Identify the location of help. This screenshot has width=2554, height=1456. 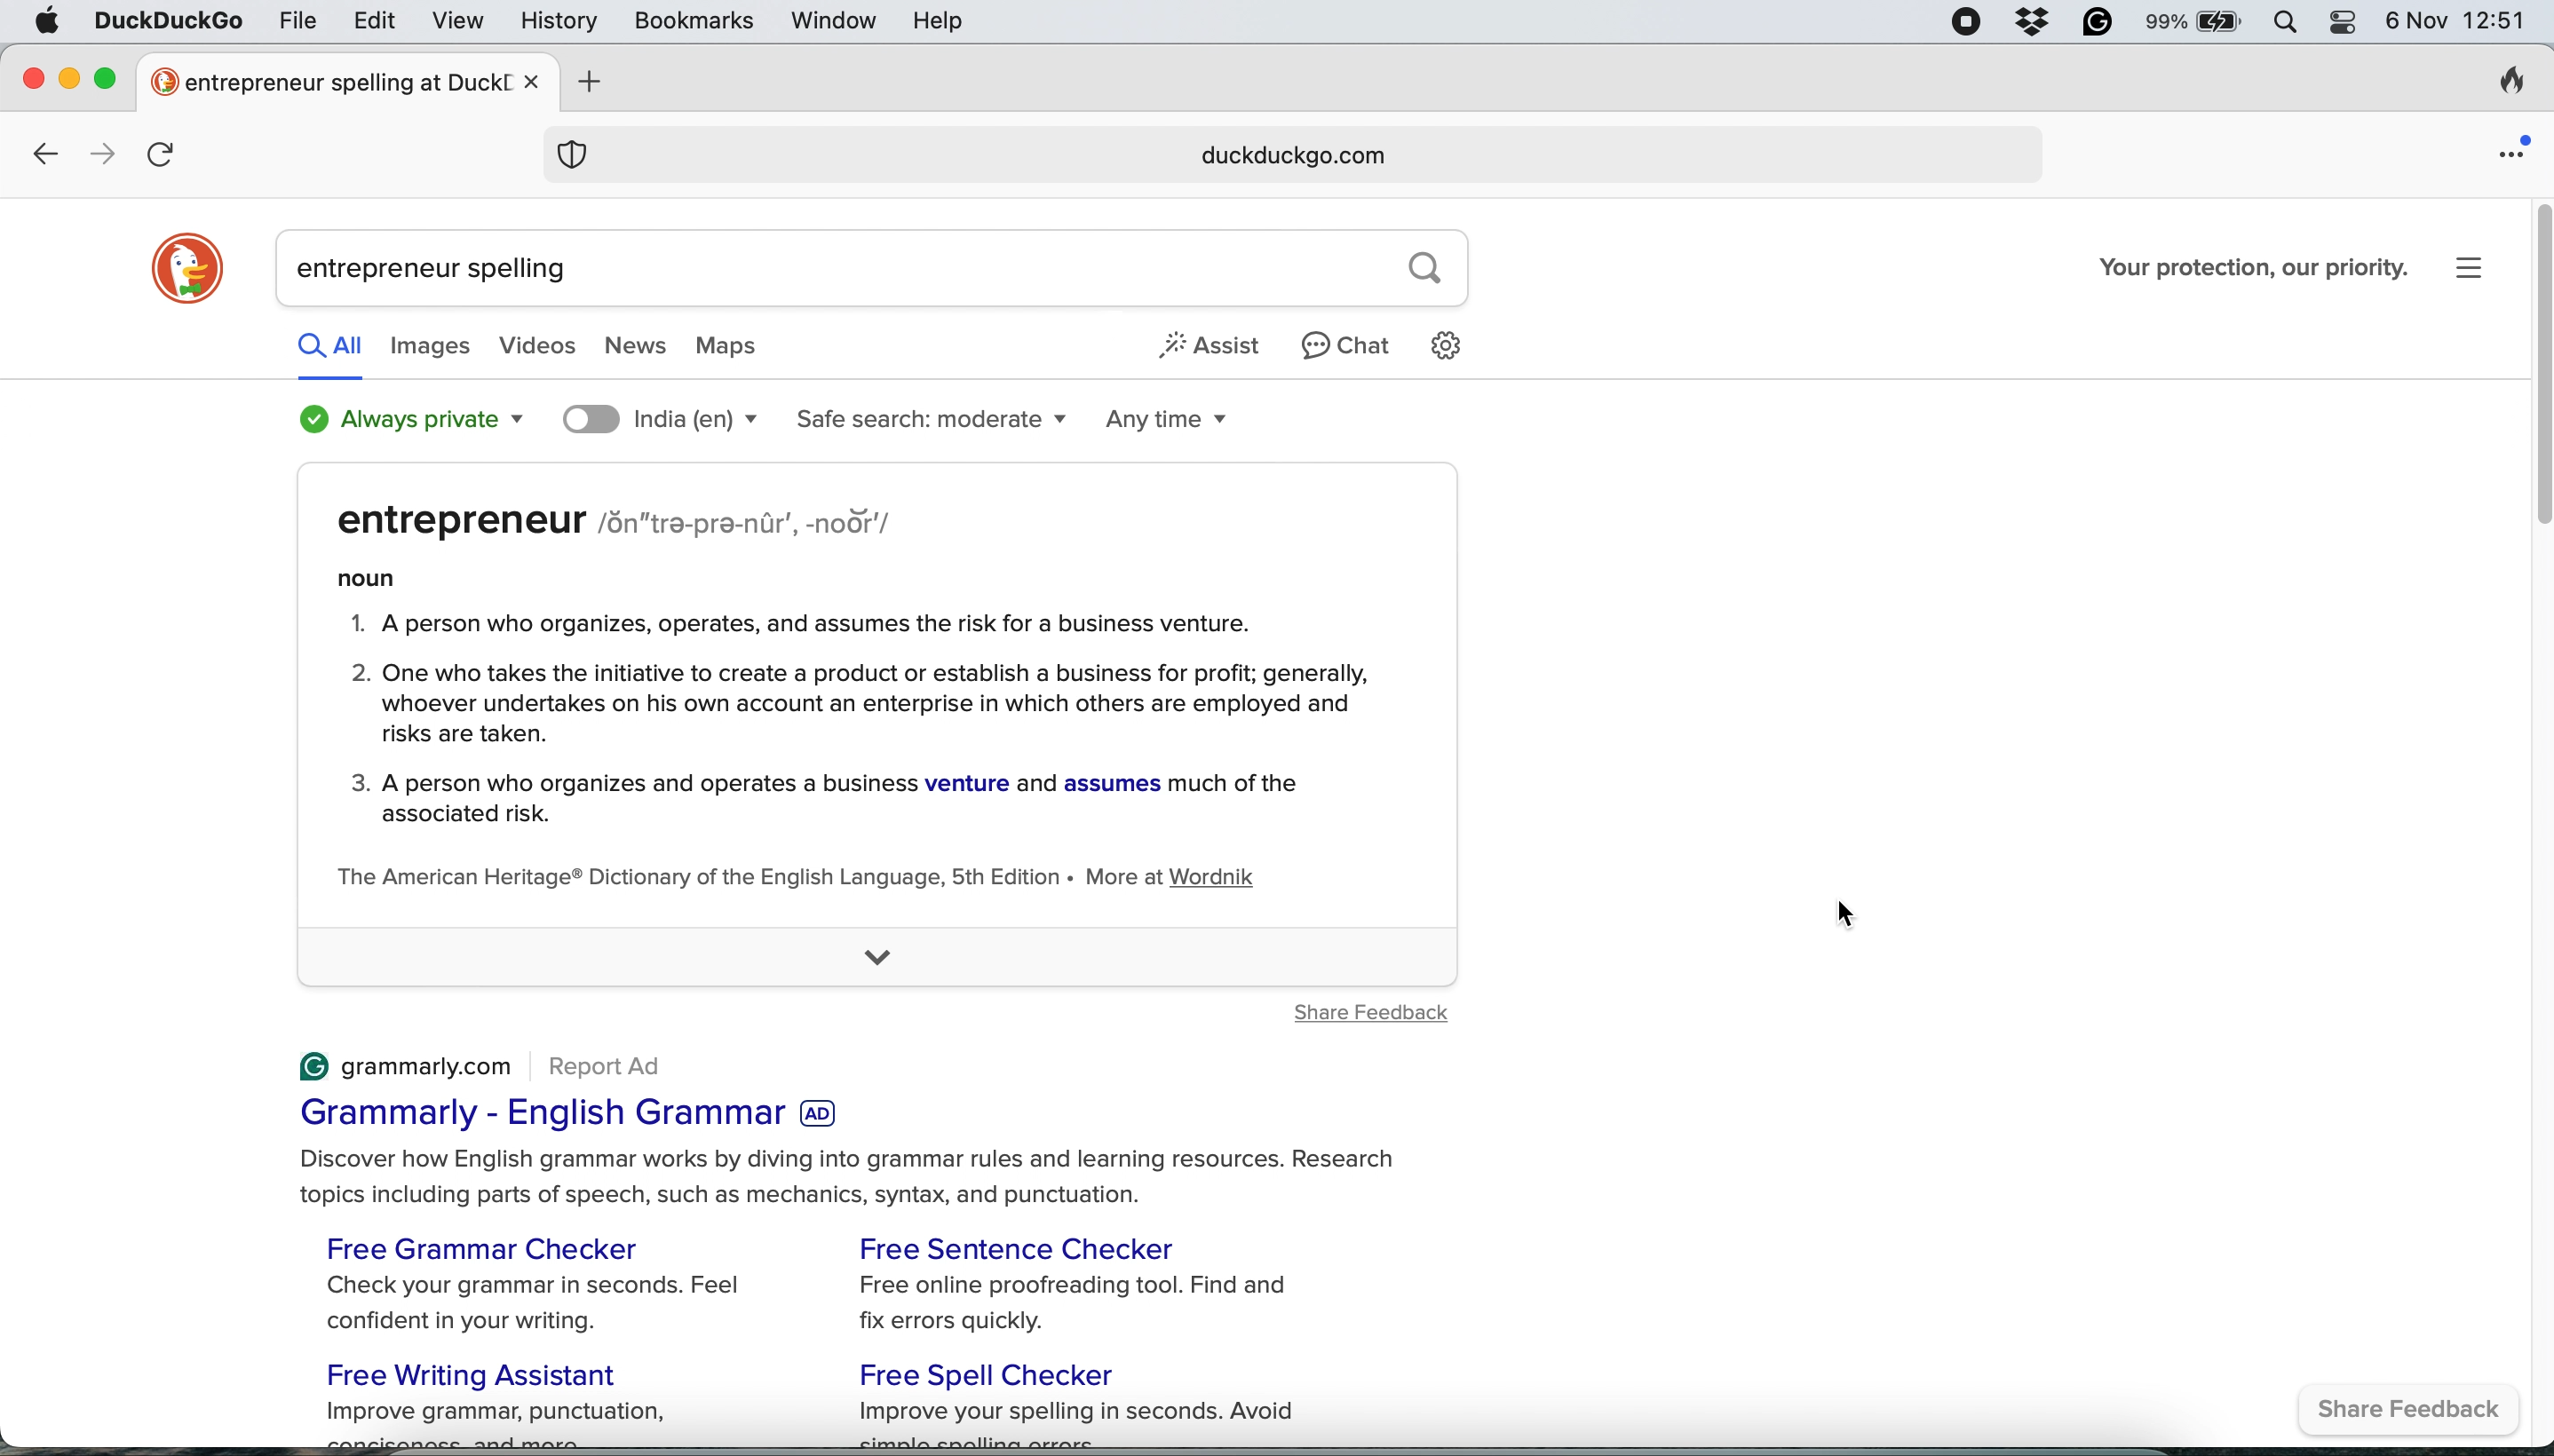
(938, 22).